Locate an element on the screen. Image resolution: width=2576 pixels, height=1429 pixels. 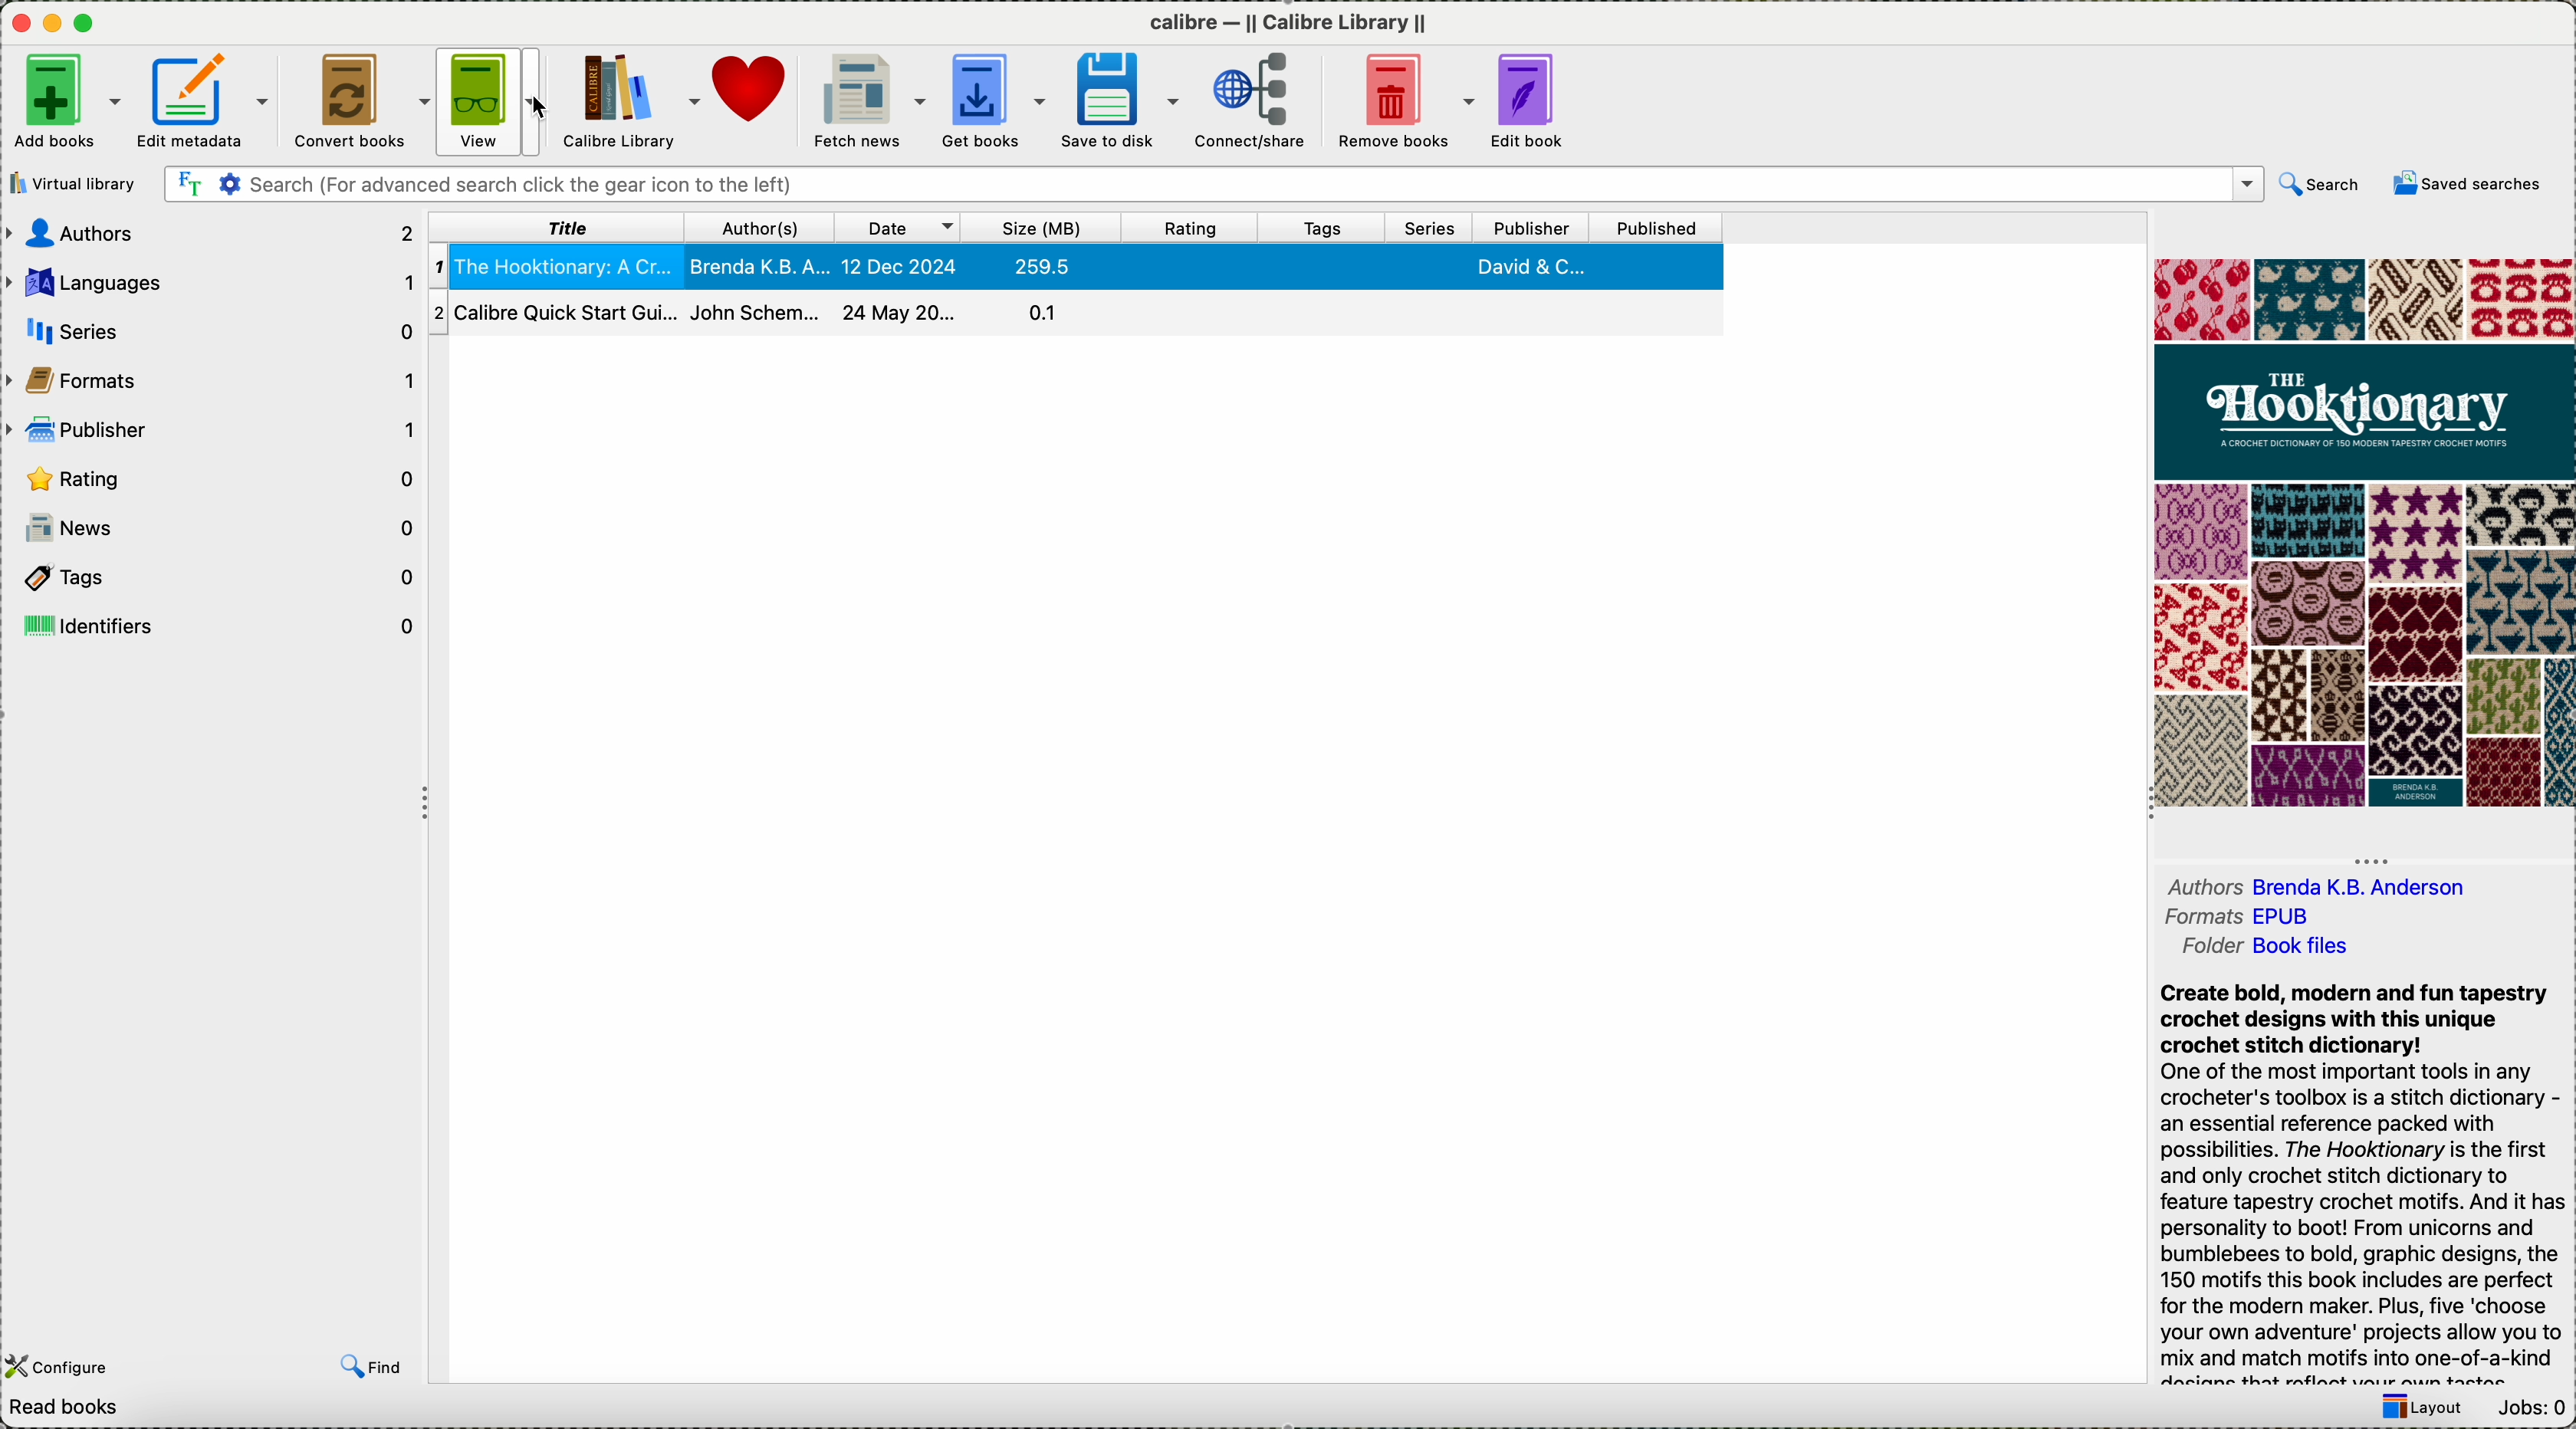
configure is located at coordinates (84, 1352).